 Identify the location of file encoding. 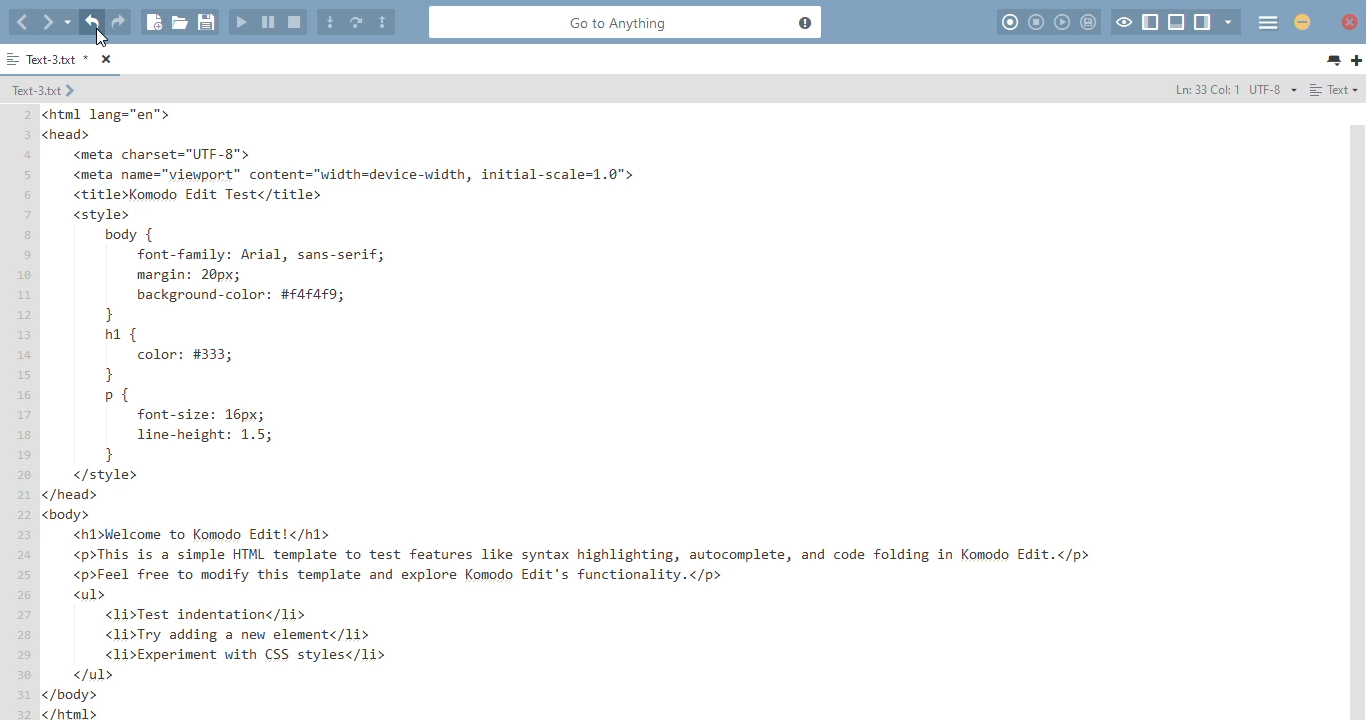
(1273, 88).